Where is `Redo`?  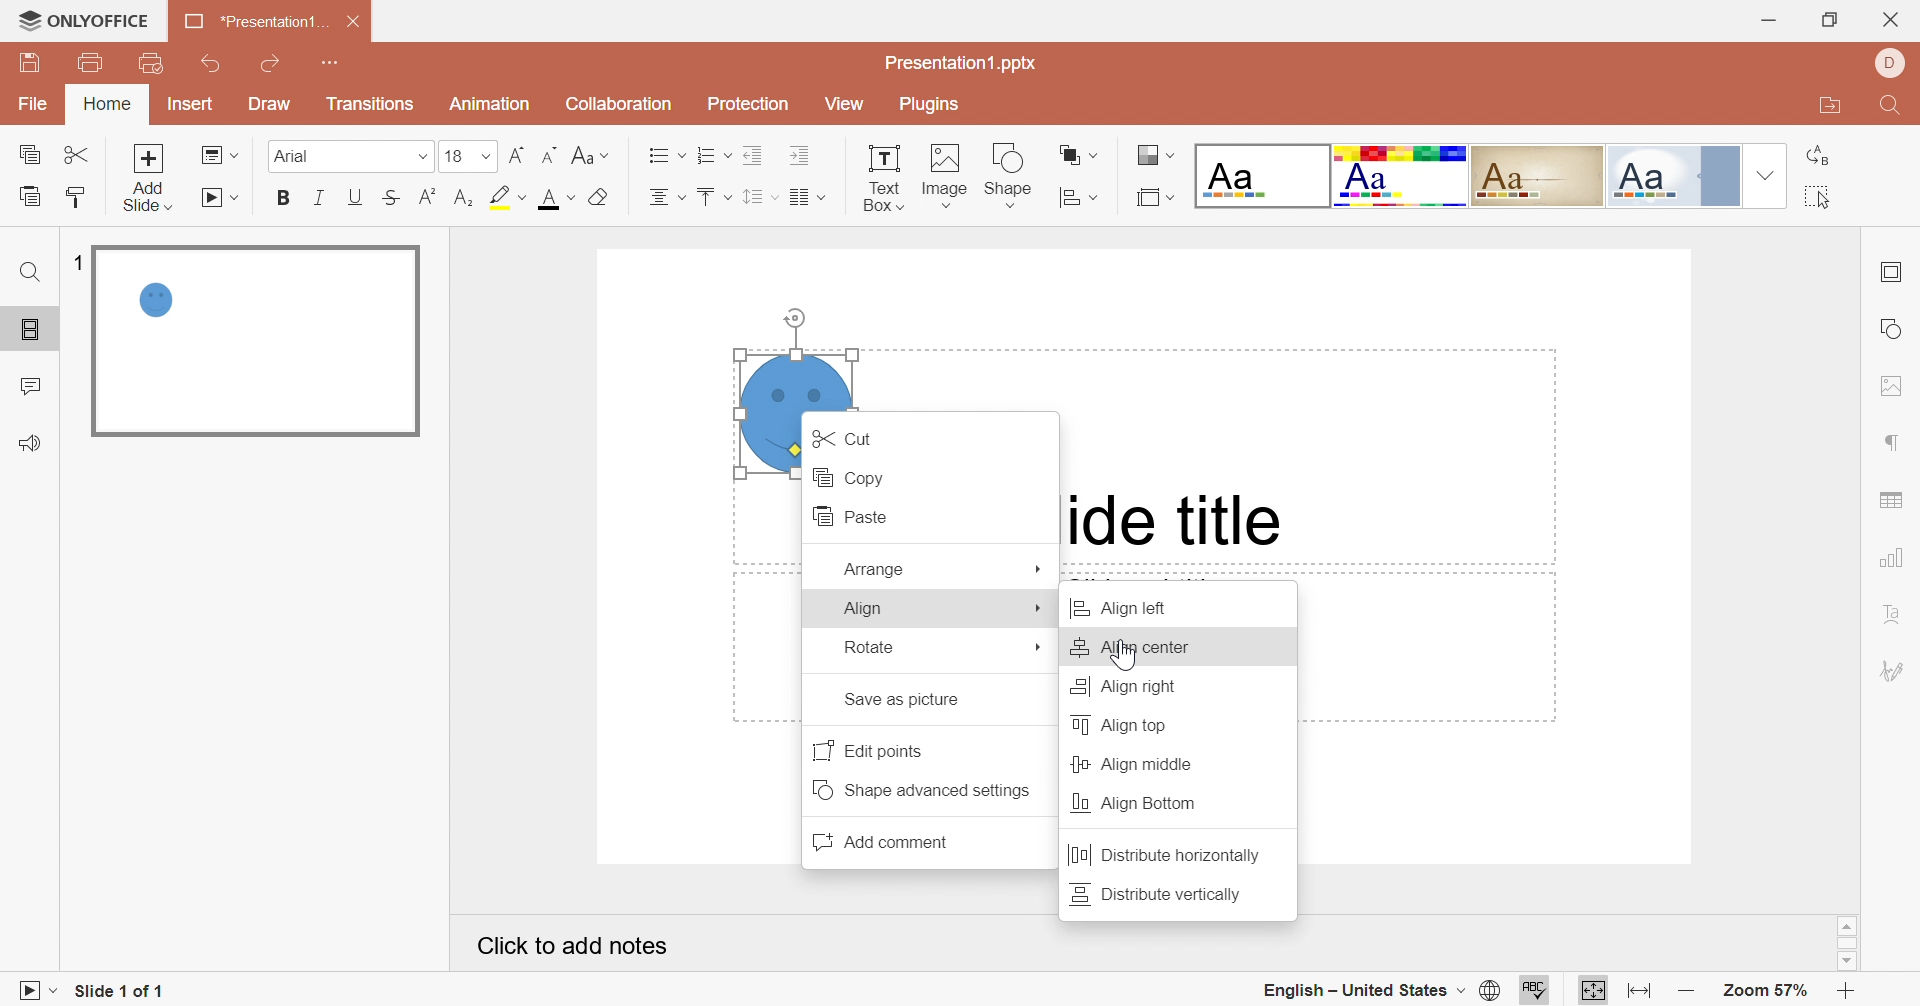 Redo is located at coordinates (274, 64).